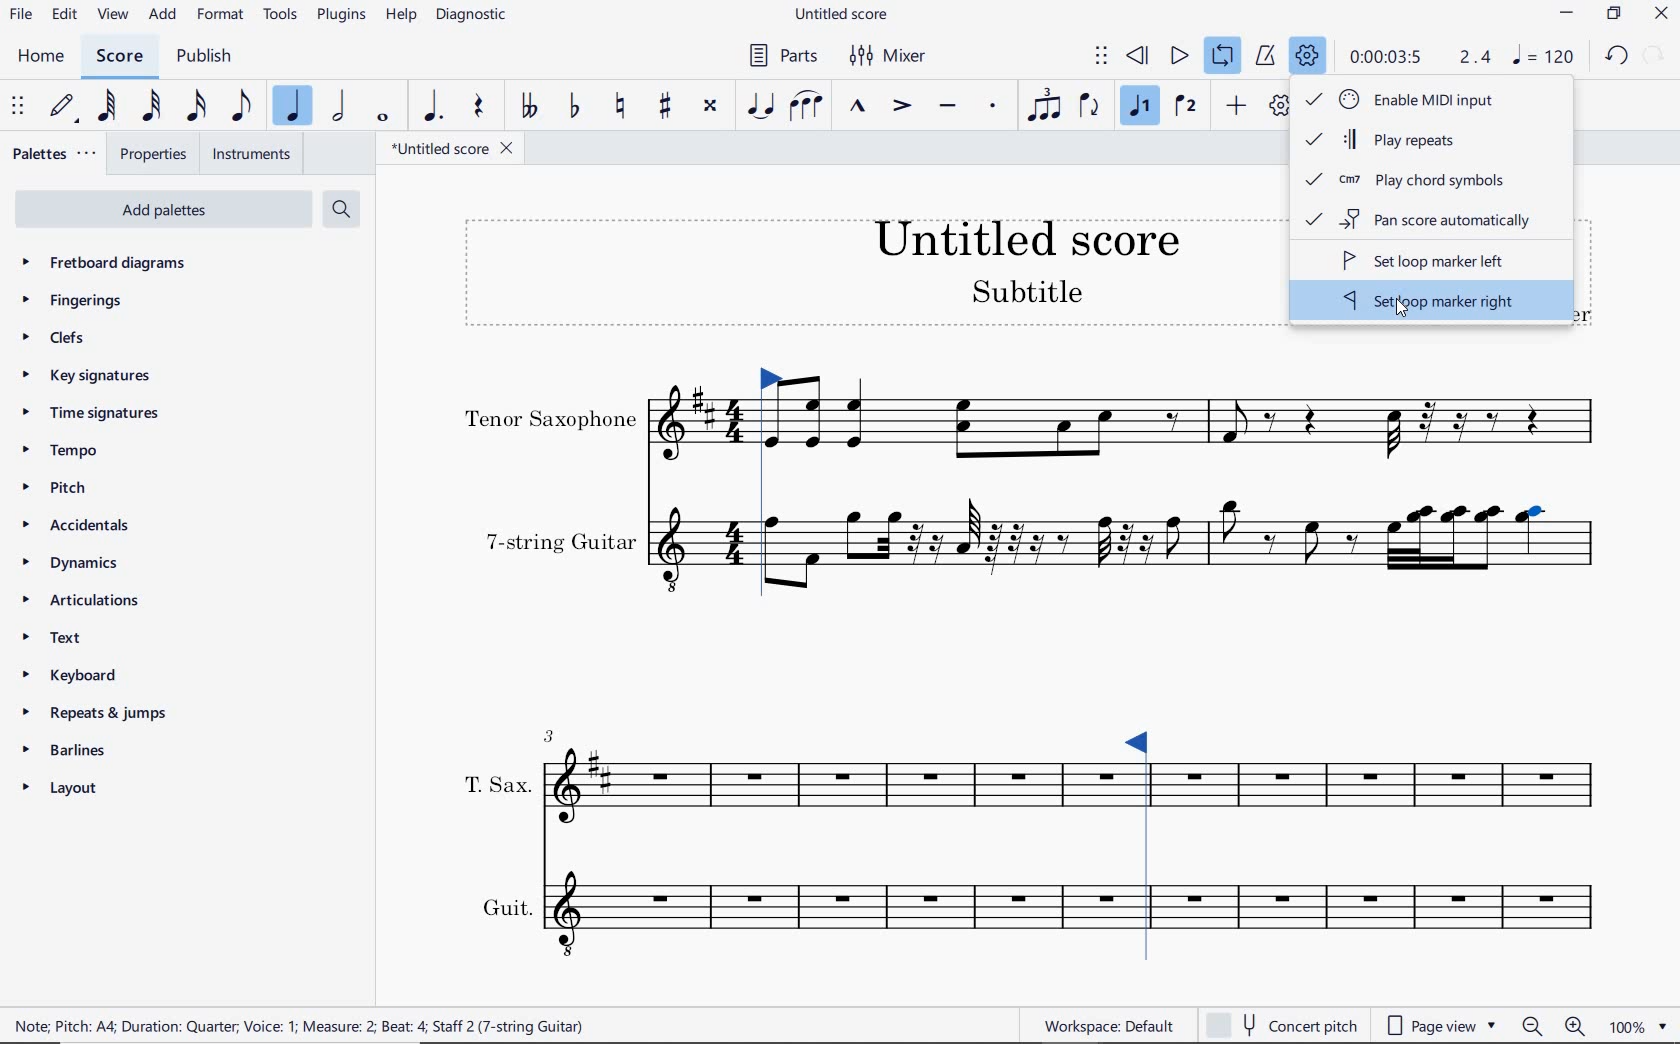 This screenshot has width=1680, height=1044. Describe the element at coordinates (67, 673) in the screenshot. I see `KEYBOARD` at that location.